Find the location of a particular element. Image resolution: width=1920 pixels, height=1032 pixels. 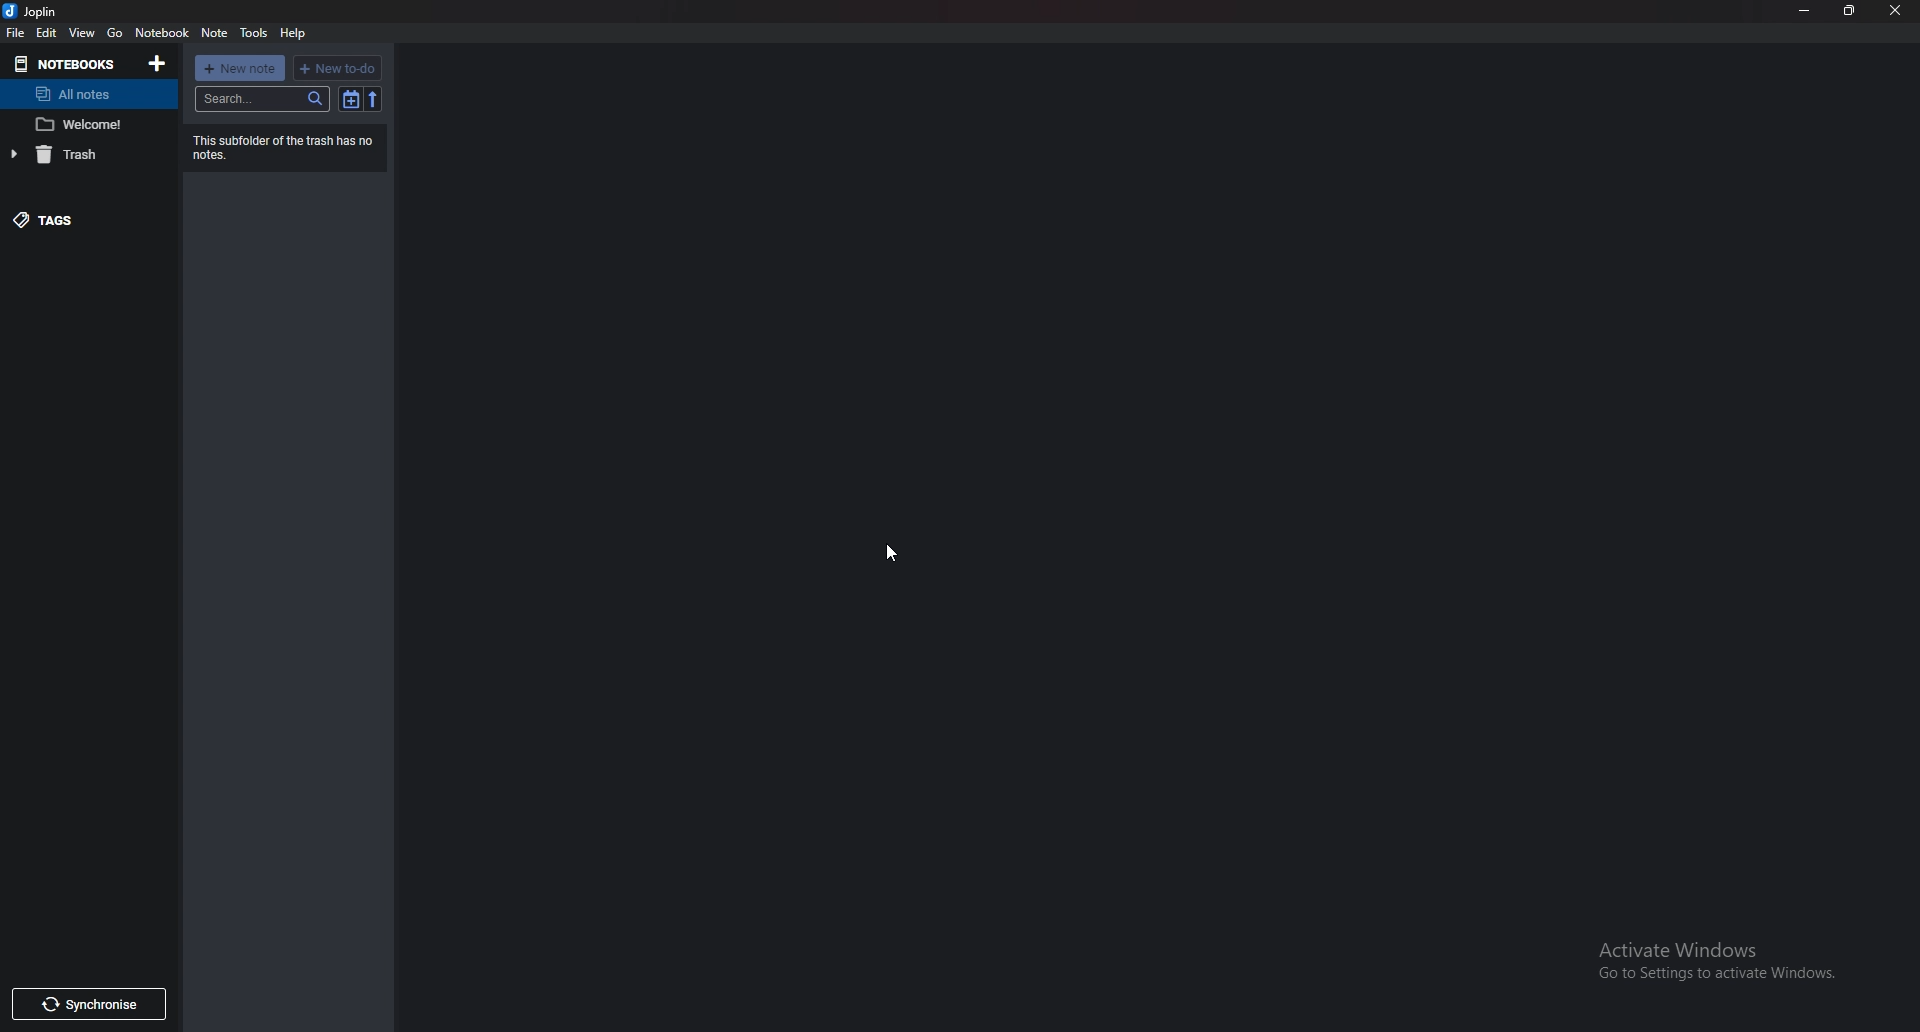

minimize is located at coordinates (1806, 10).